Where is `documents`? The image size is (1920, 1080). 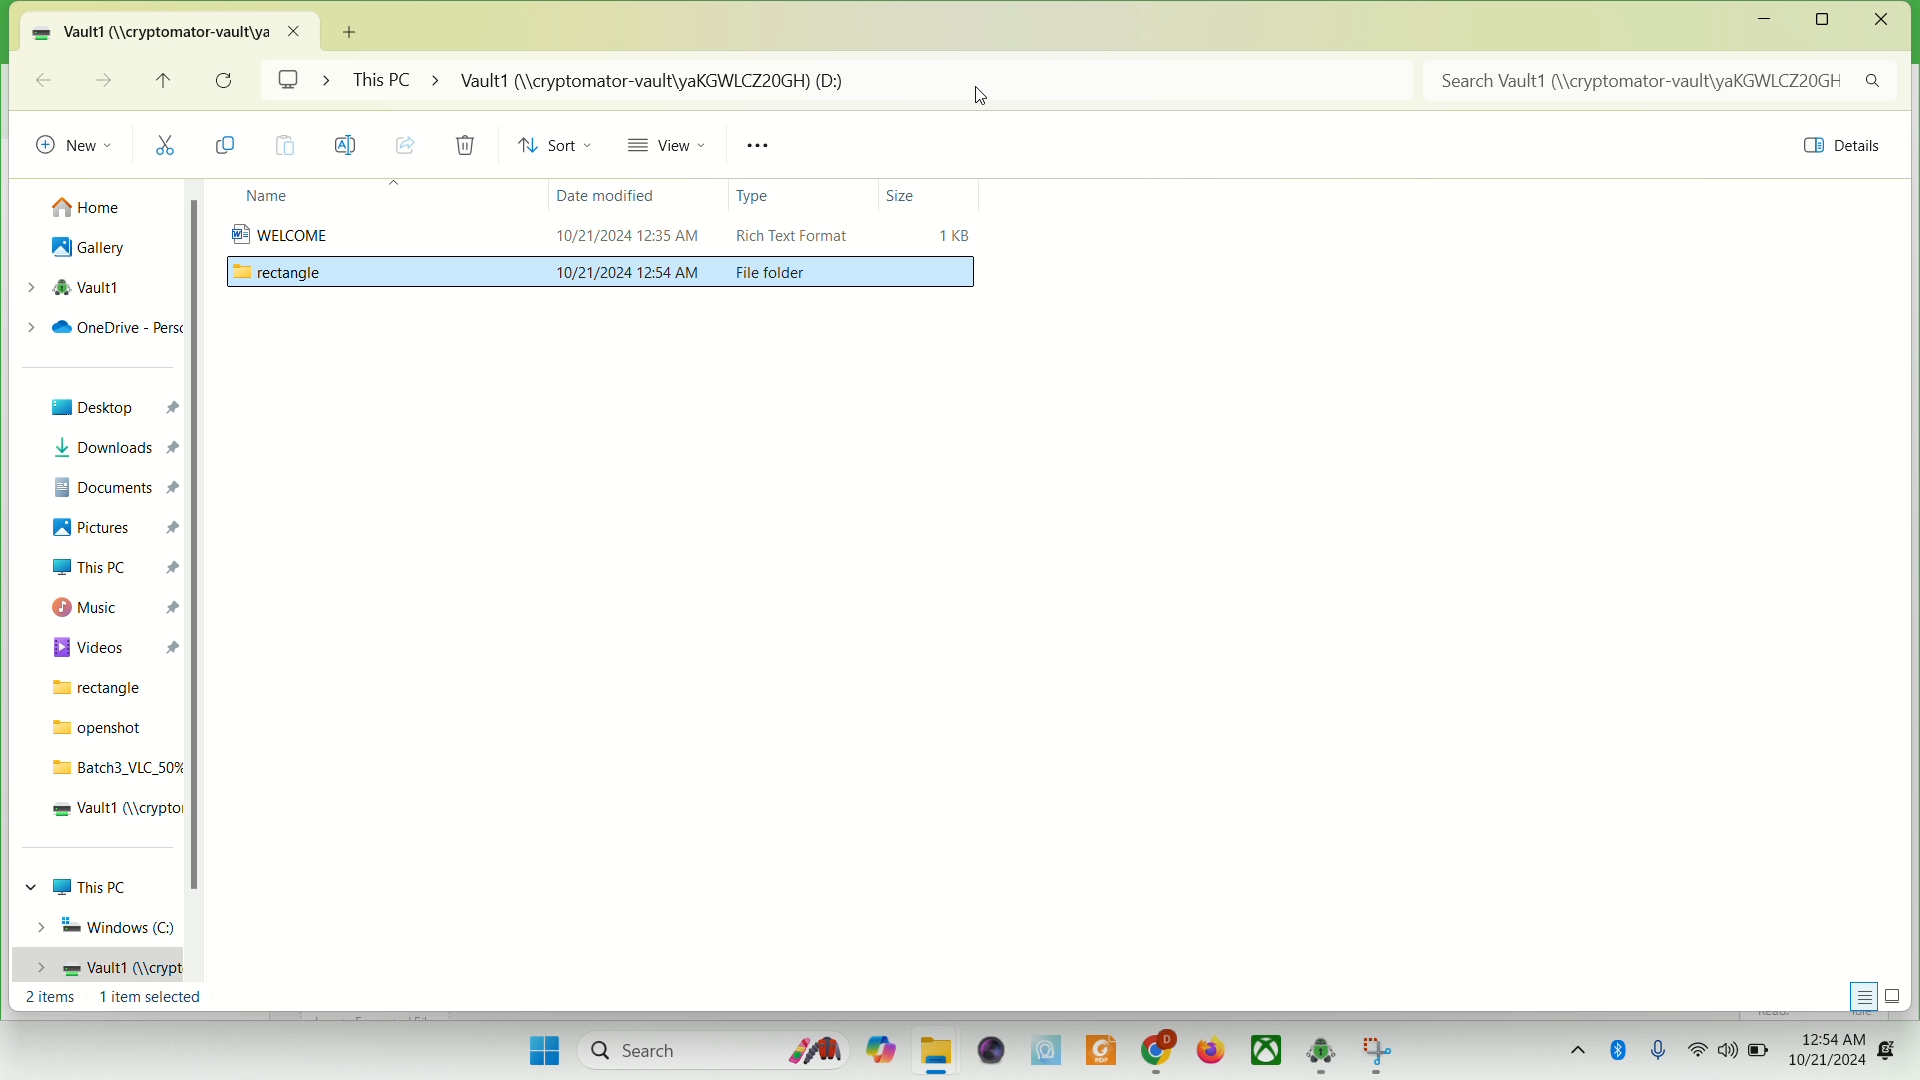
documents is located at coordinates (112, 484).